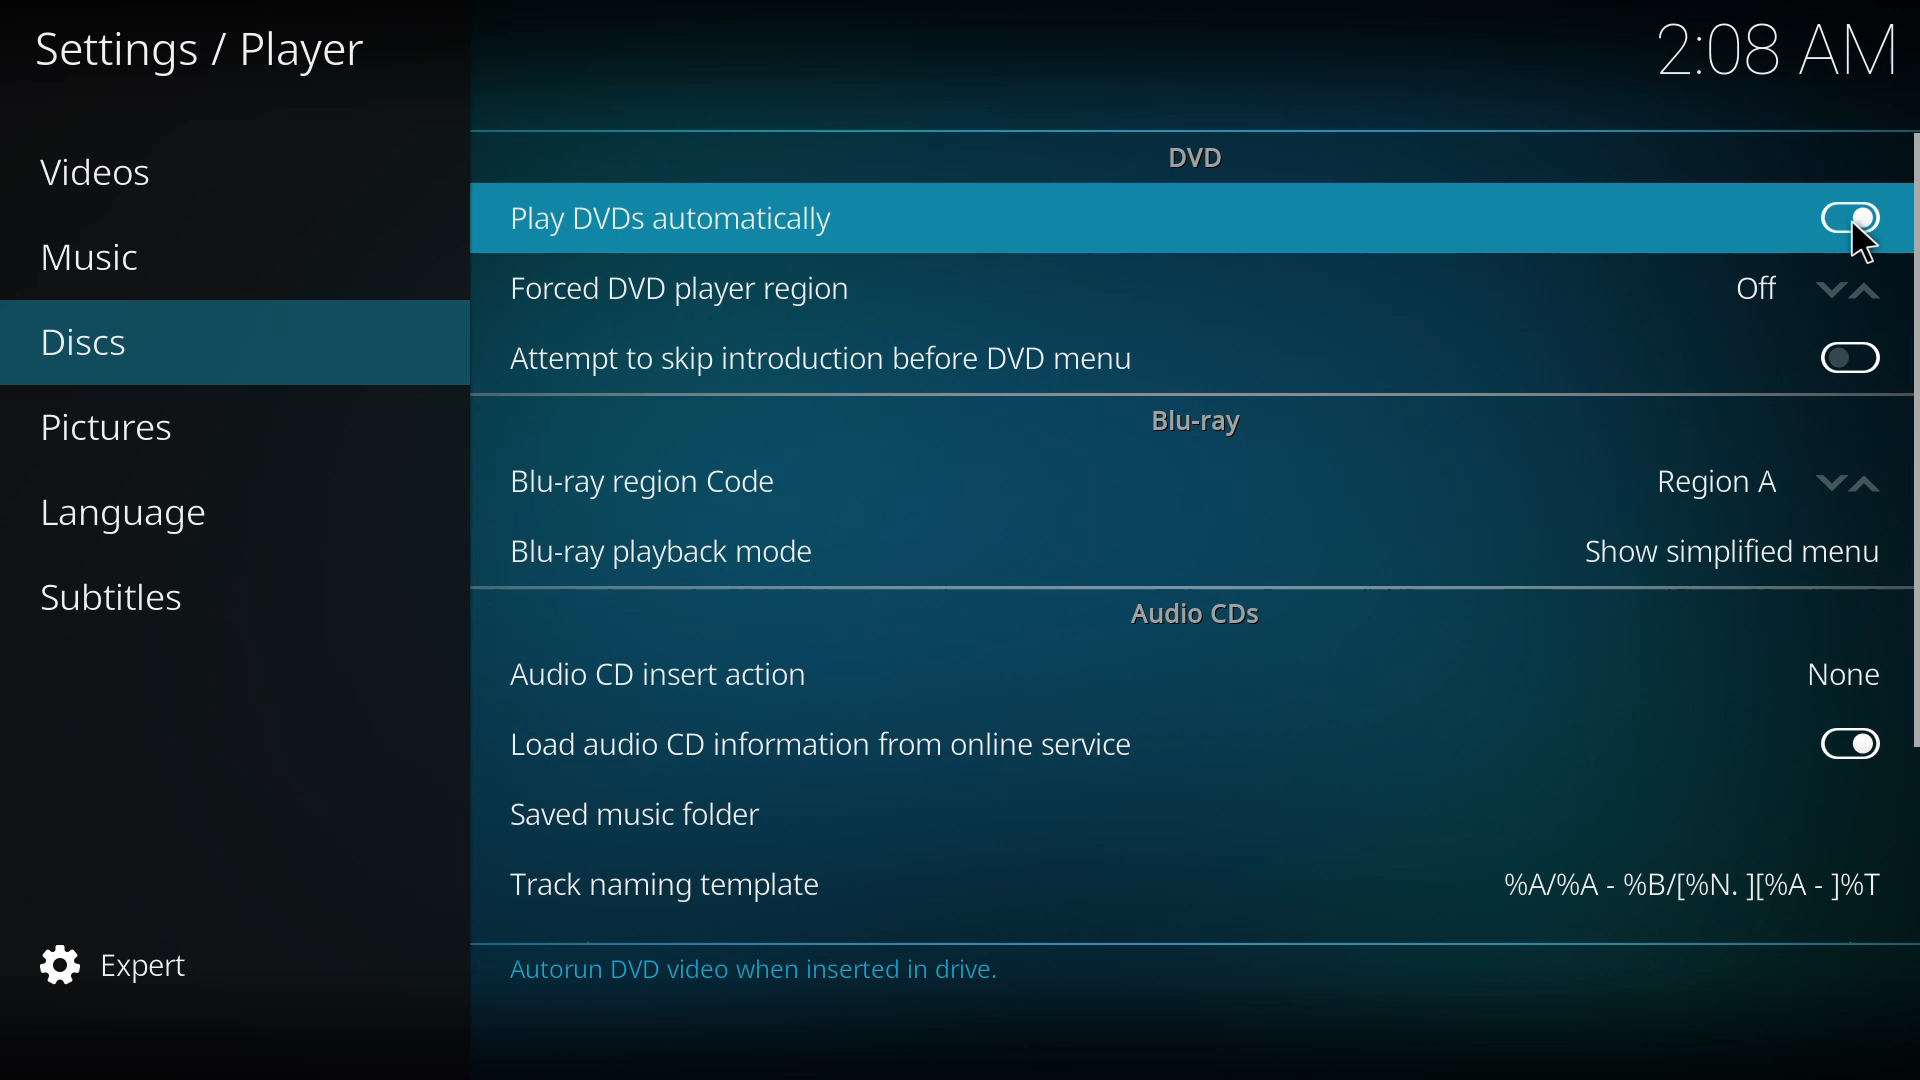 This screenshot has width=1920, height=1080. What do you see at coordinates (1846, 355) in the screenshot?
I see `click to enable` at bounding box center [1846, 355].